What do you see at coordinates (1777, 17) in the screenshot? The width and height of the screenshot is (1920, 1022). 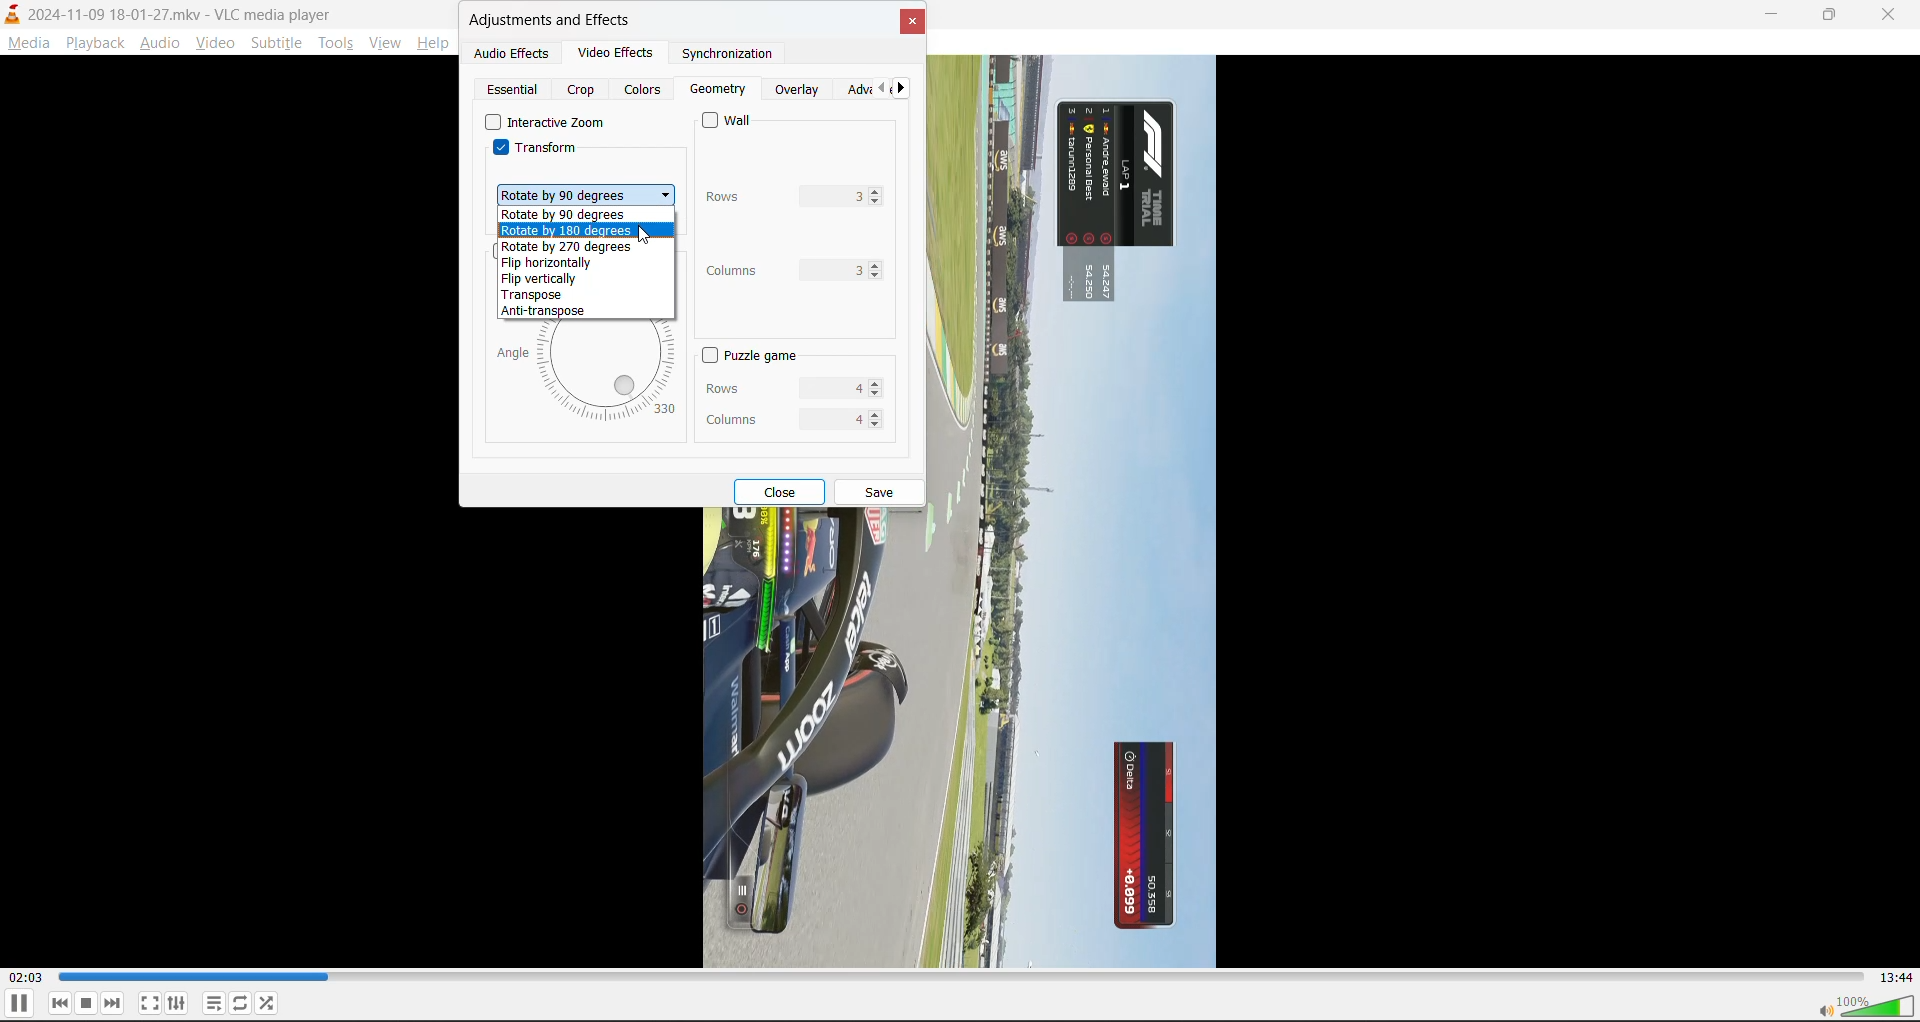 I see `minimize` at bounding box center [1777, 17].